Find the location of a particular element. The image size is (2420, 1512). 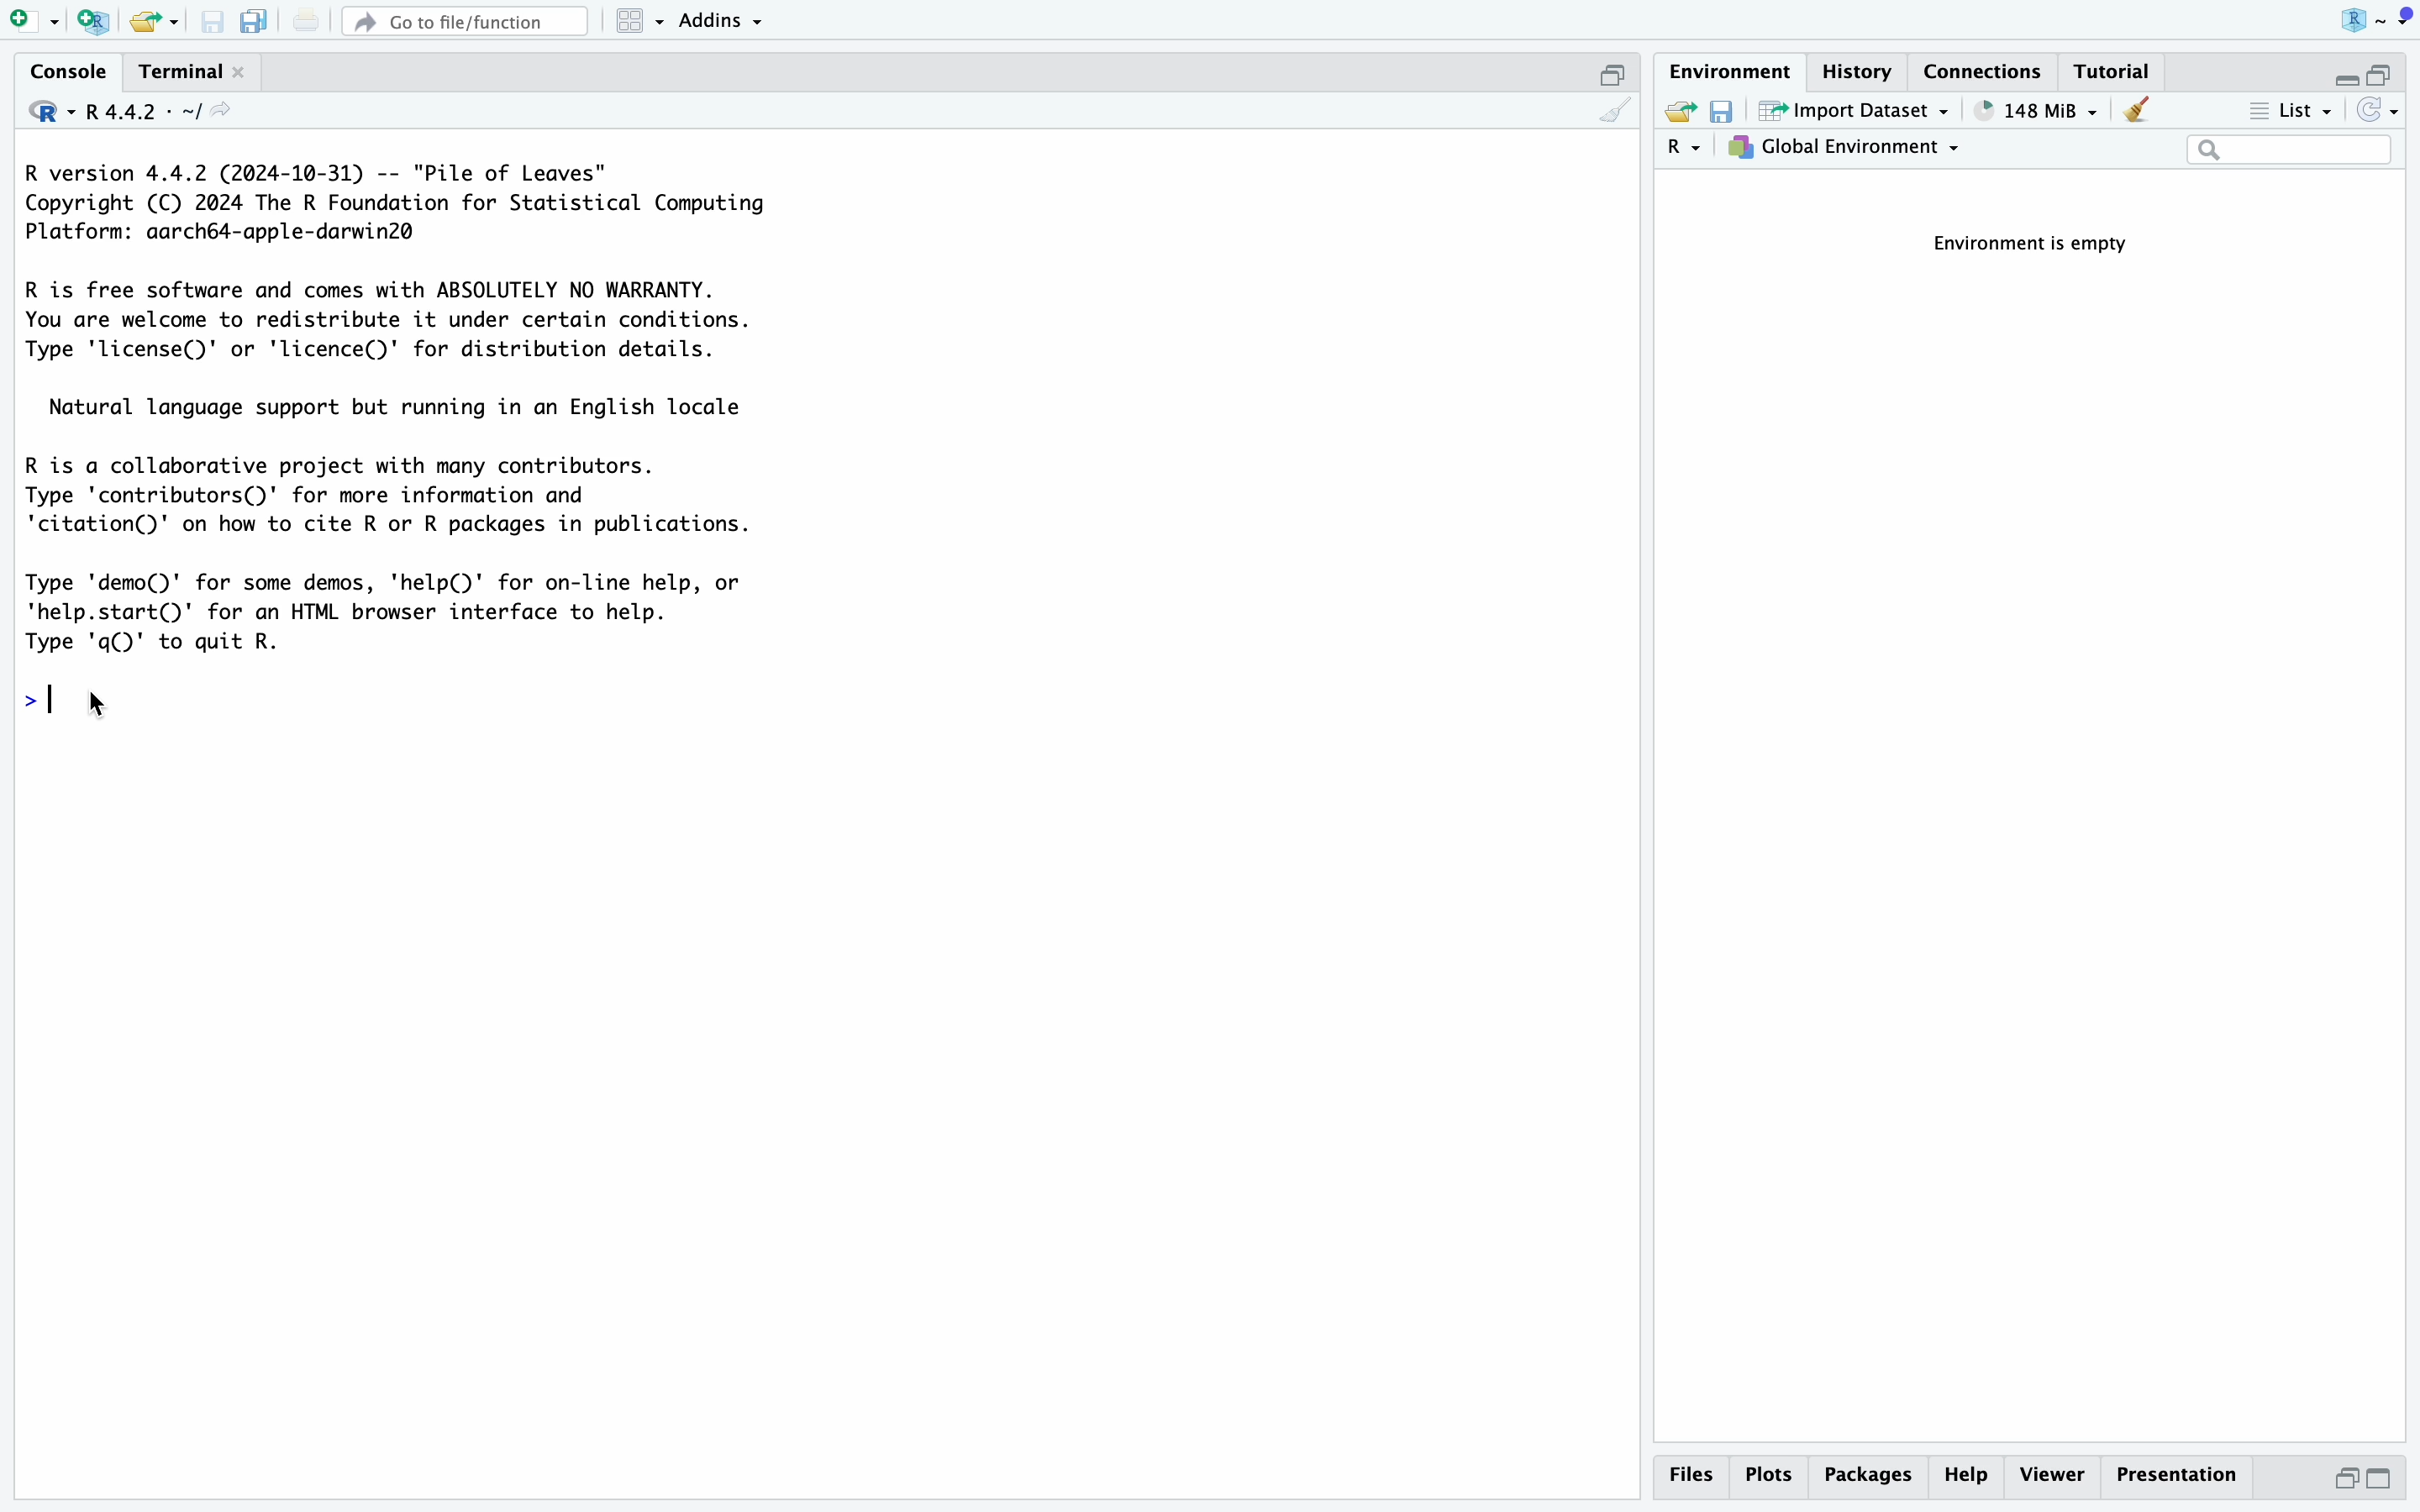

connections is located at coordinates (1988, 69).